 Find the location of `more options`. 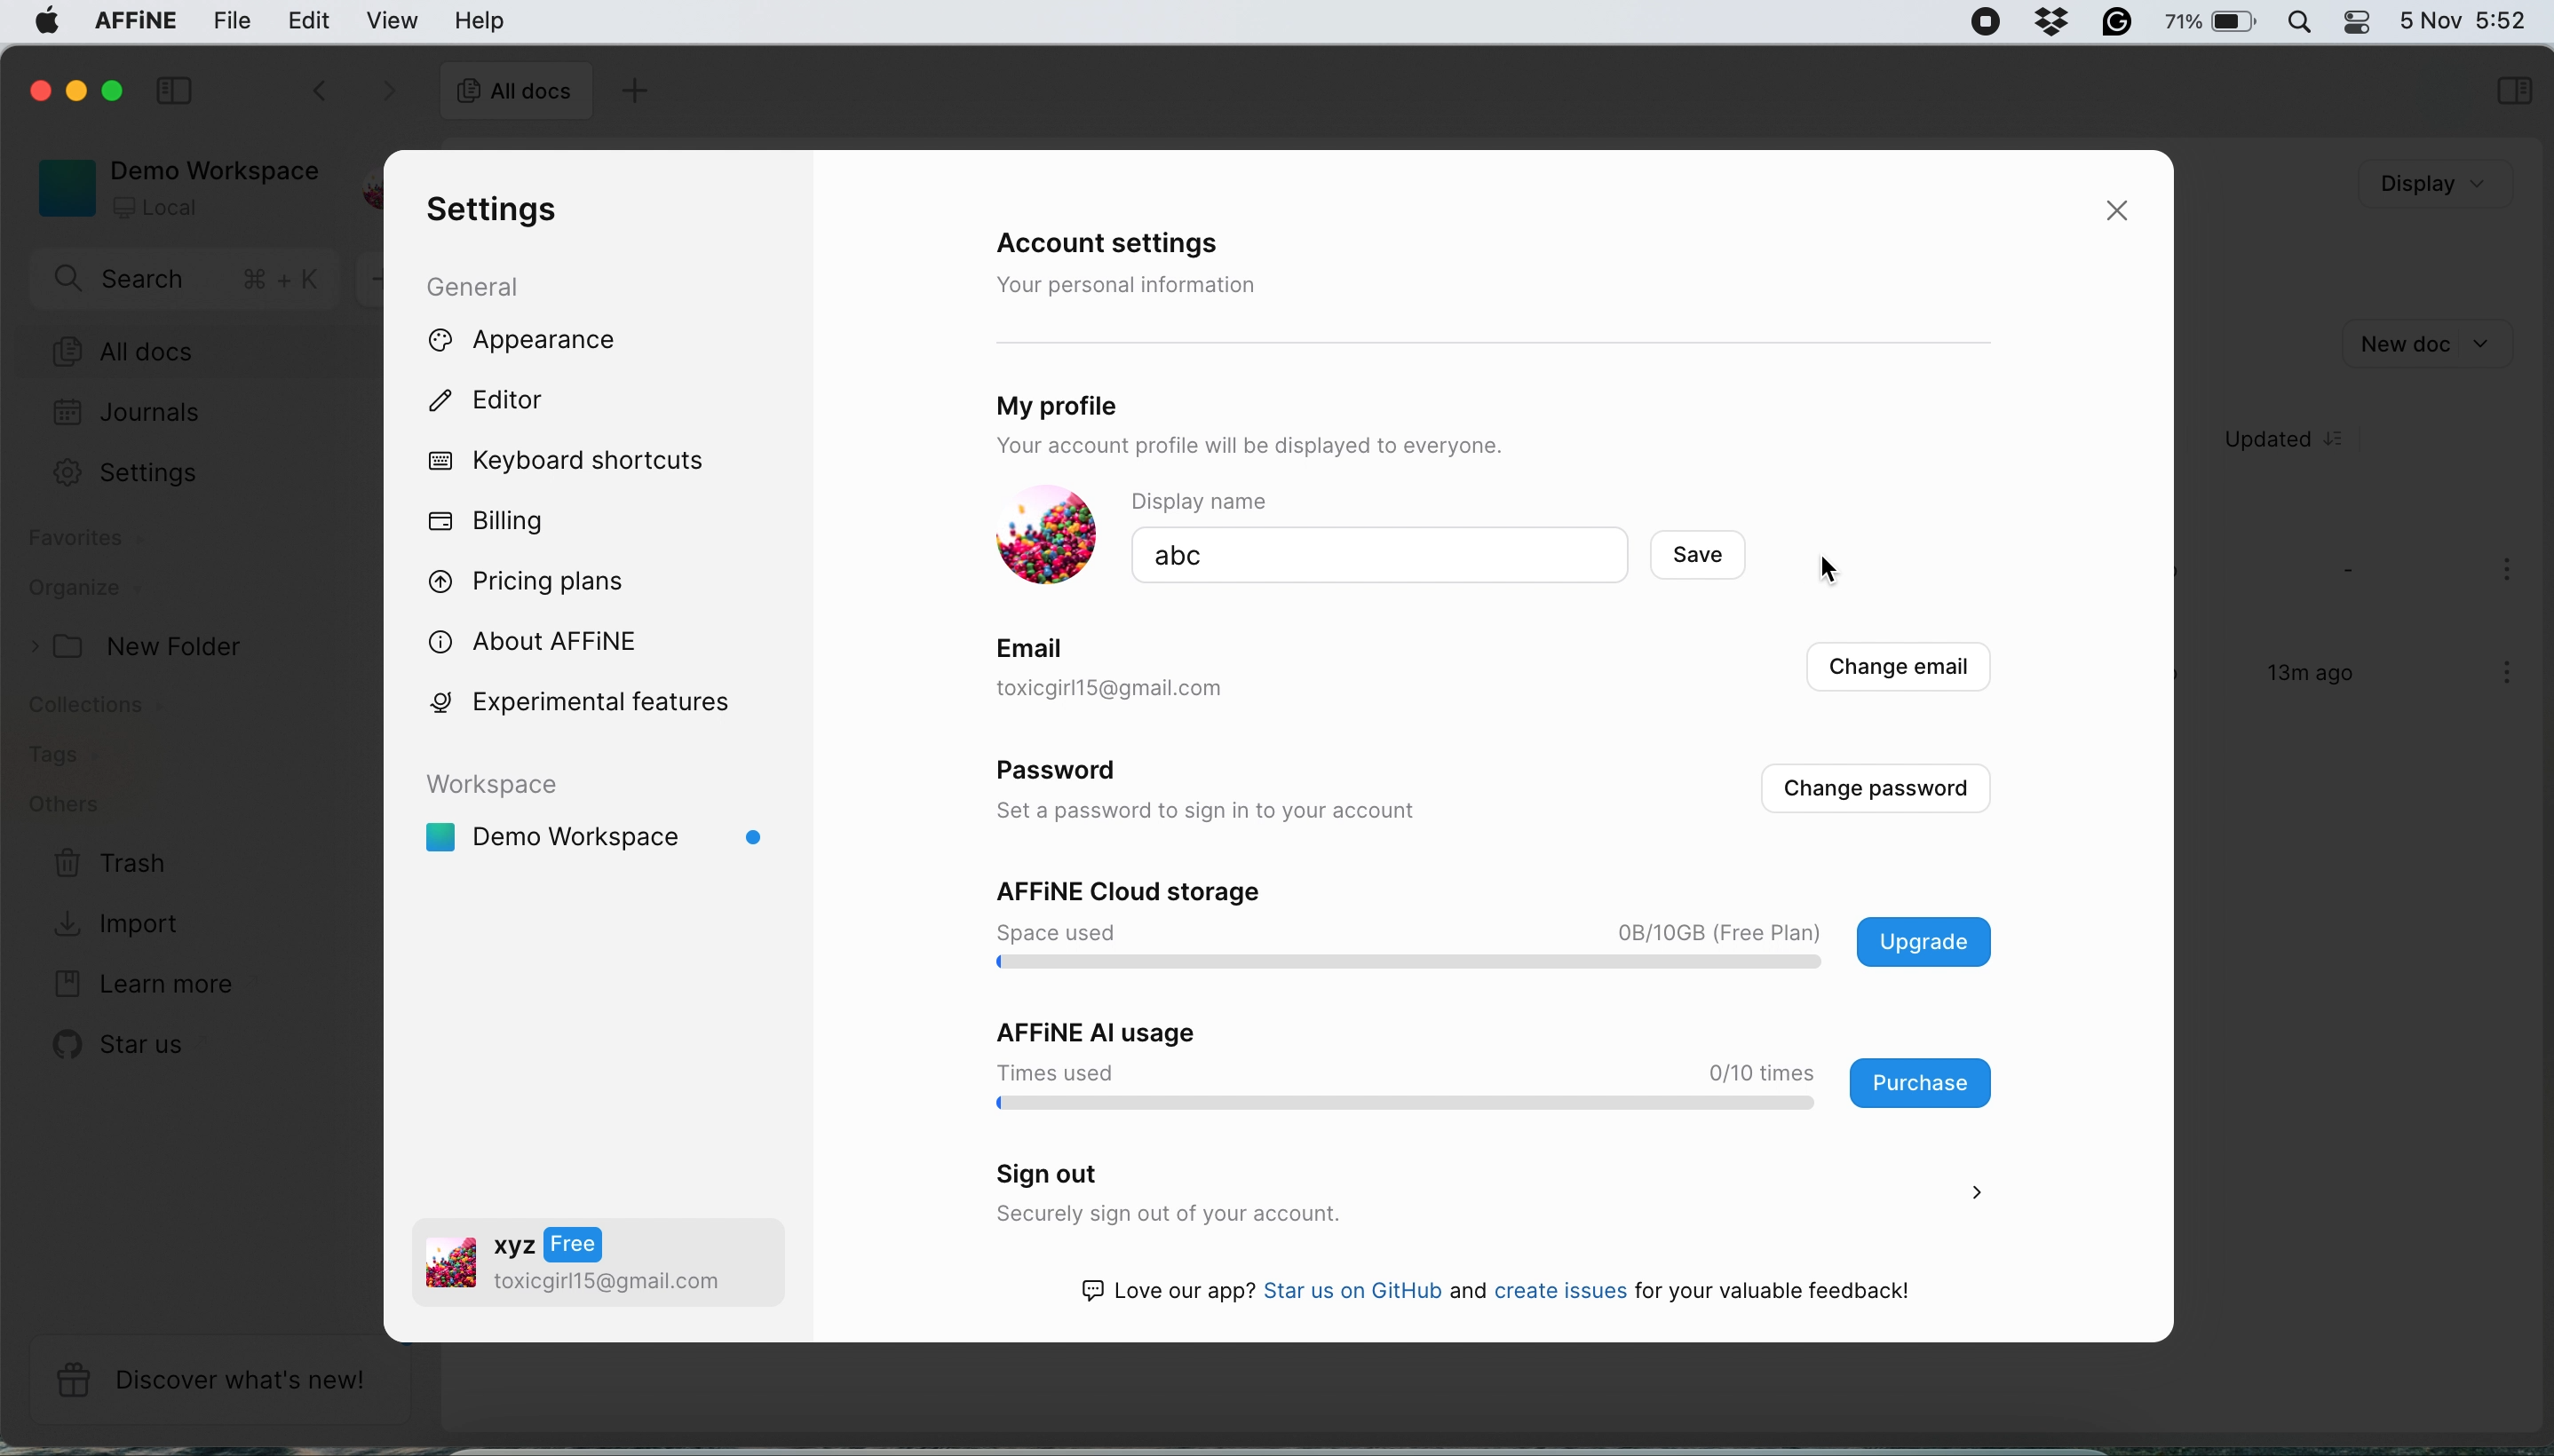

more options is located at coordinates (2511, 675).